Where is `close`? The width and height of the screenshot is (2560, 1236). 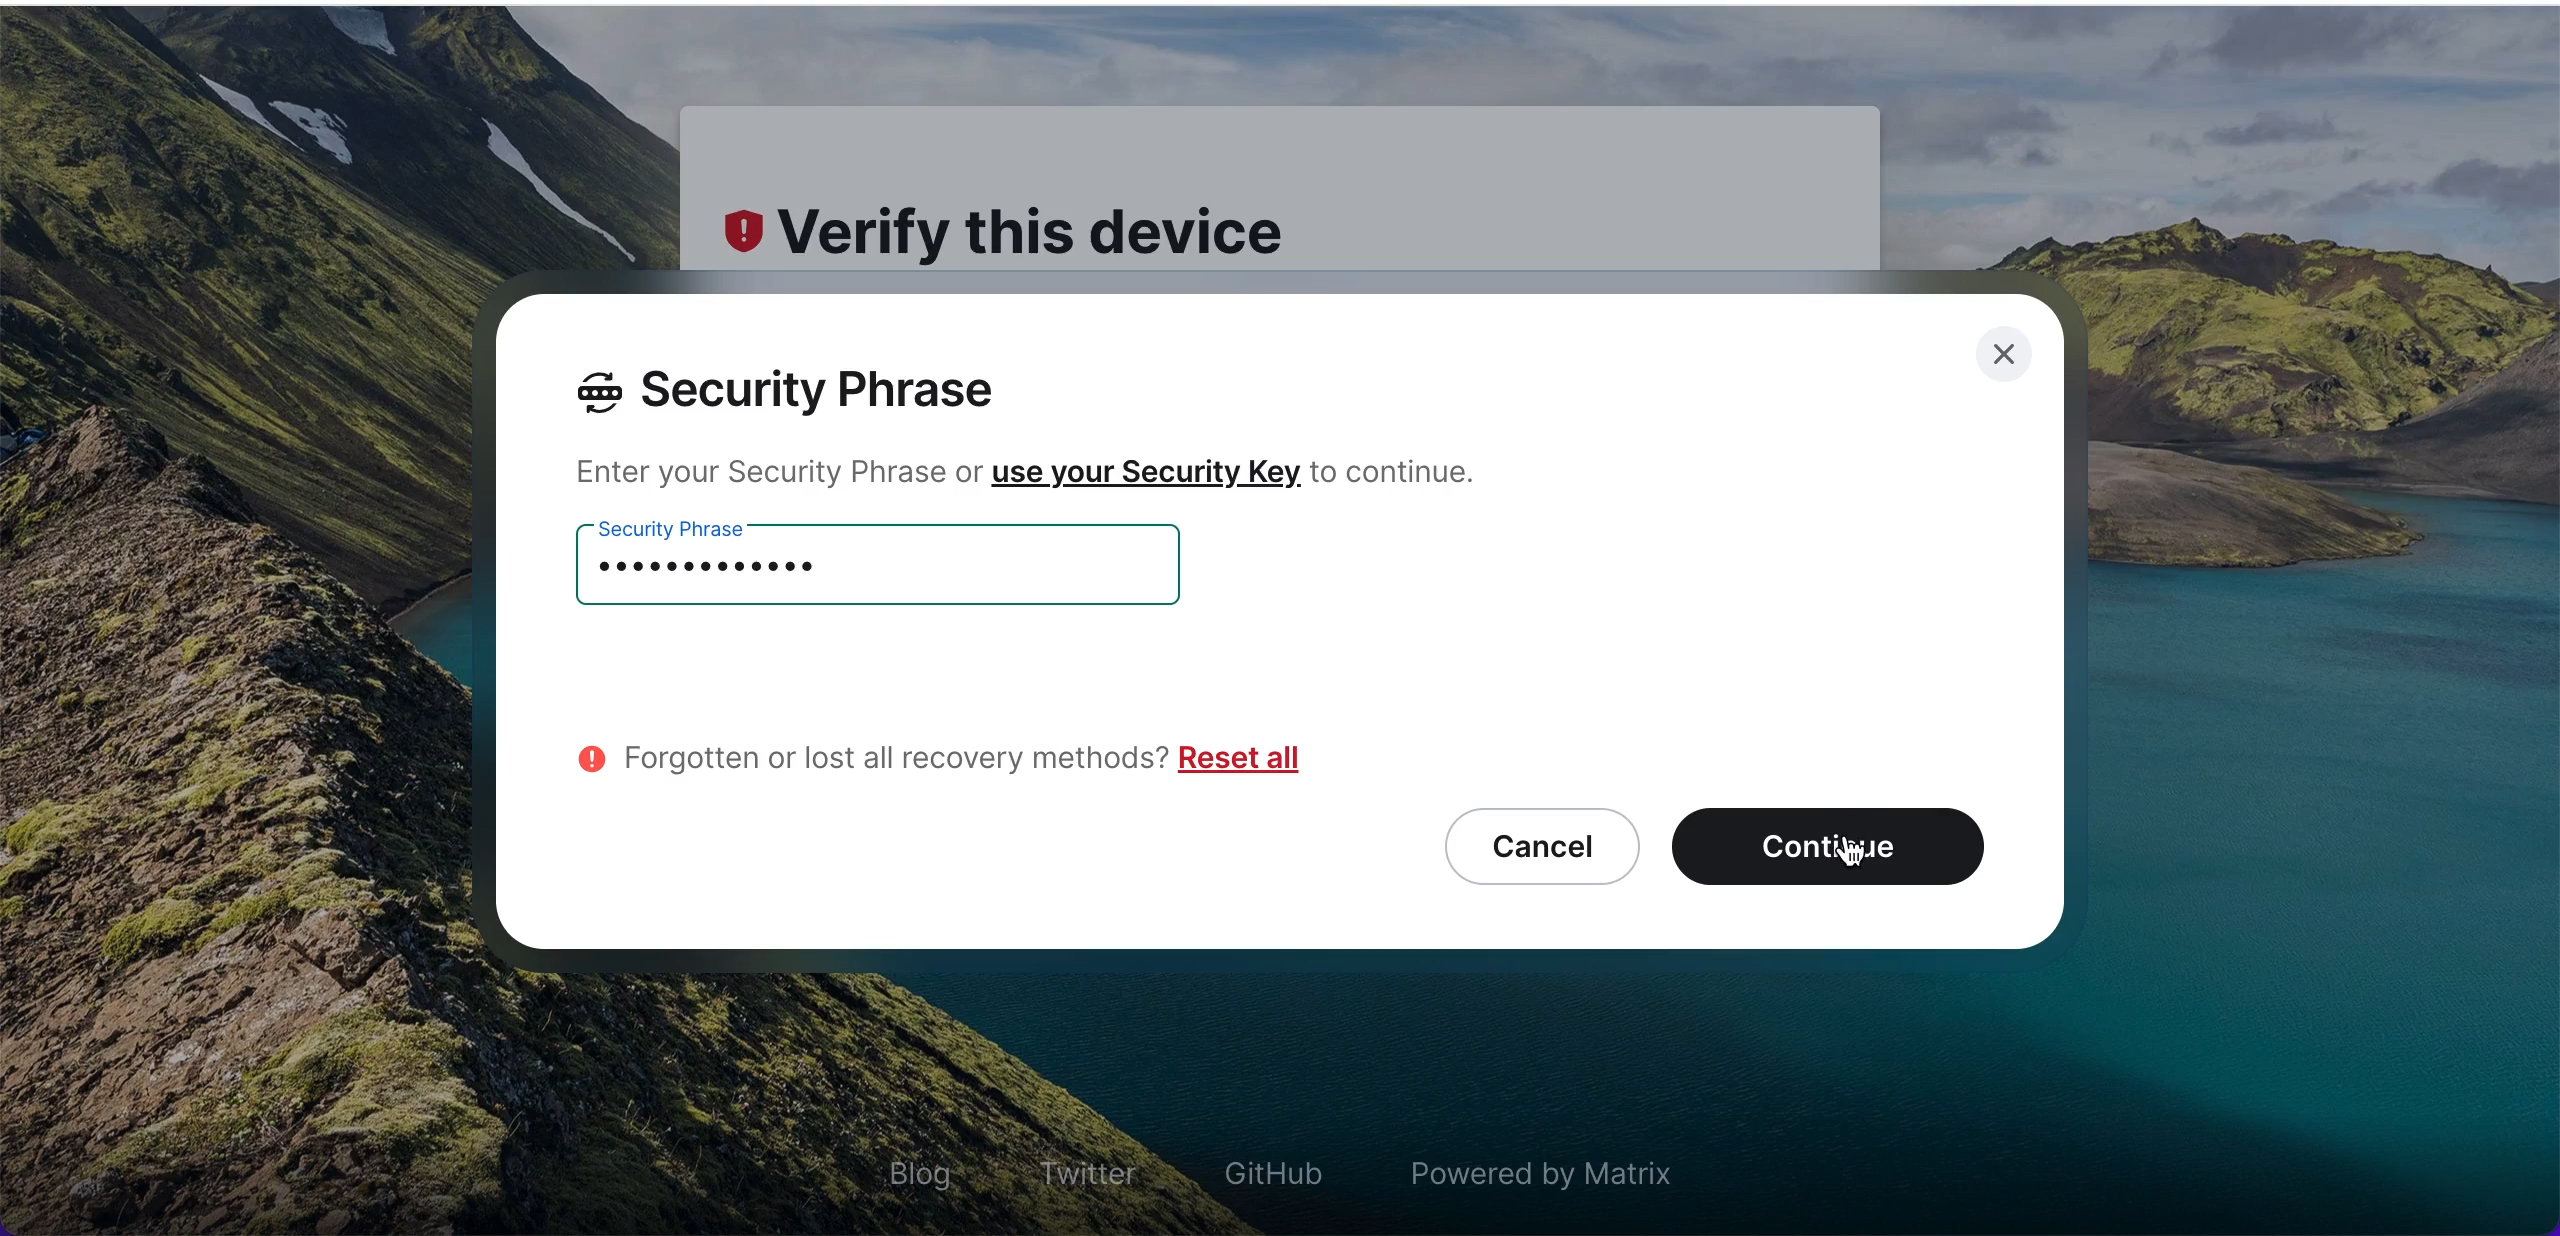
close is located at coordinates (2006, 359).